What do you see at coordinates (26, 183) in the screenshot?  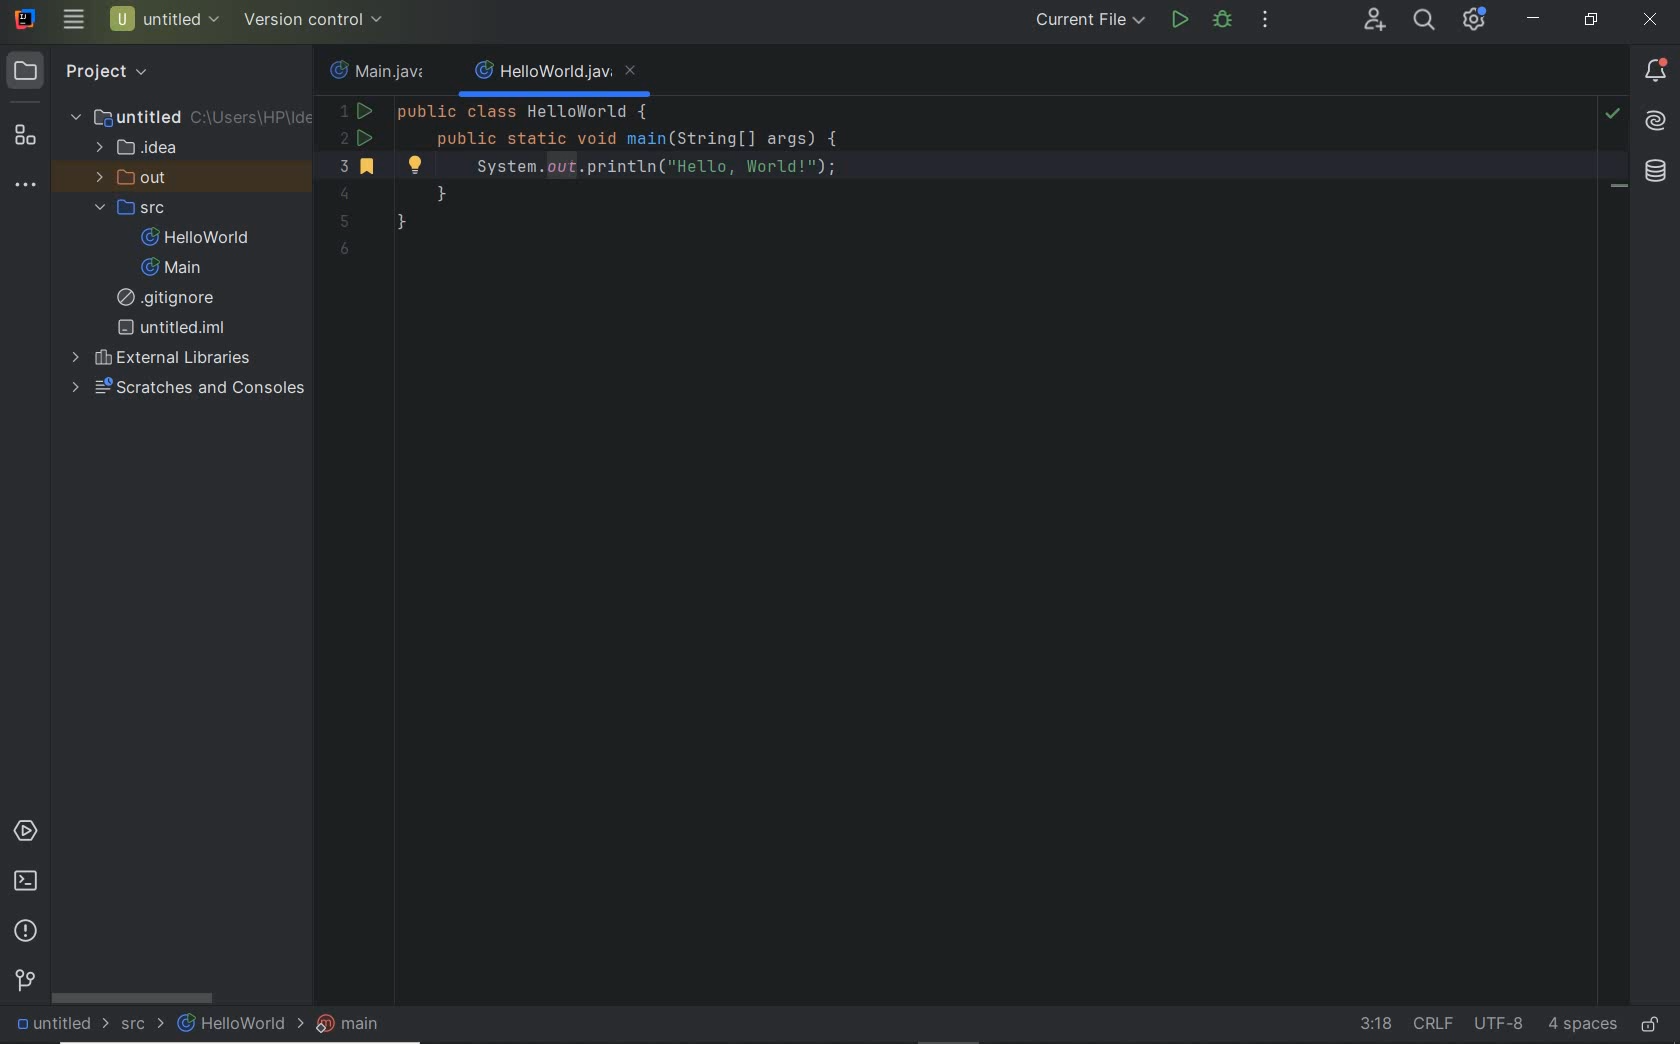 I see `more tool windows` at bounding box center [26, 183].